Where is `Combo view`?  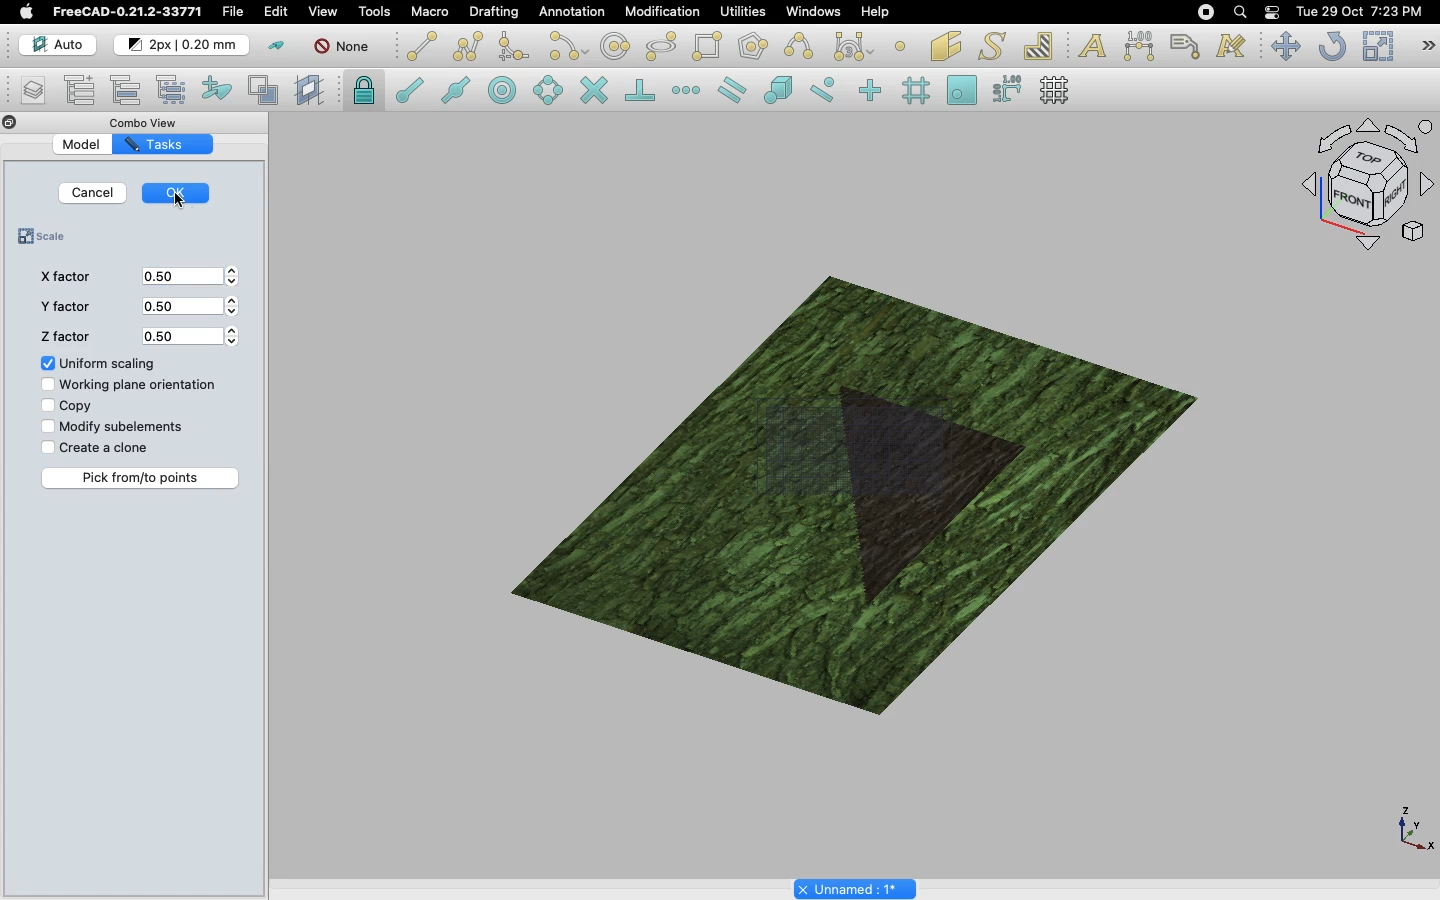 Combo view is located at coordinates (148, 120).